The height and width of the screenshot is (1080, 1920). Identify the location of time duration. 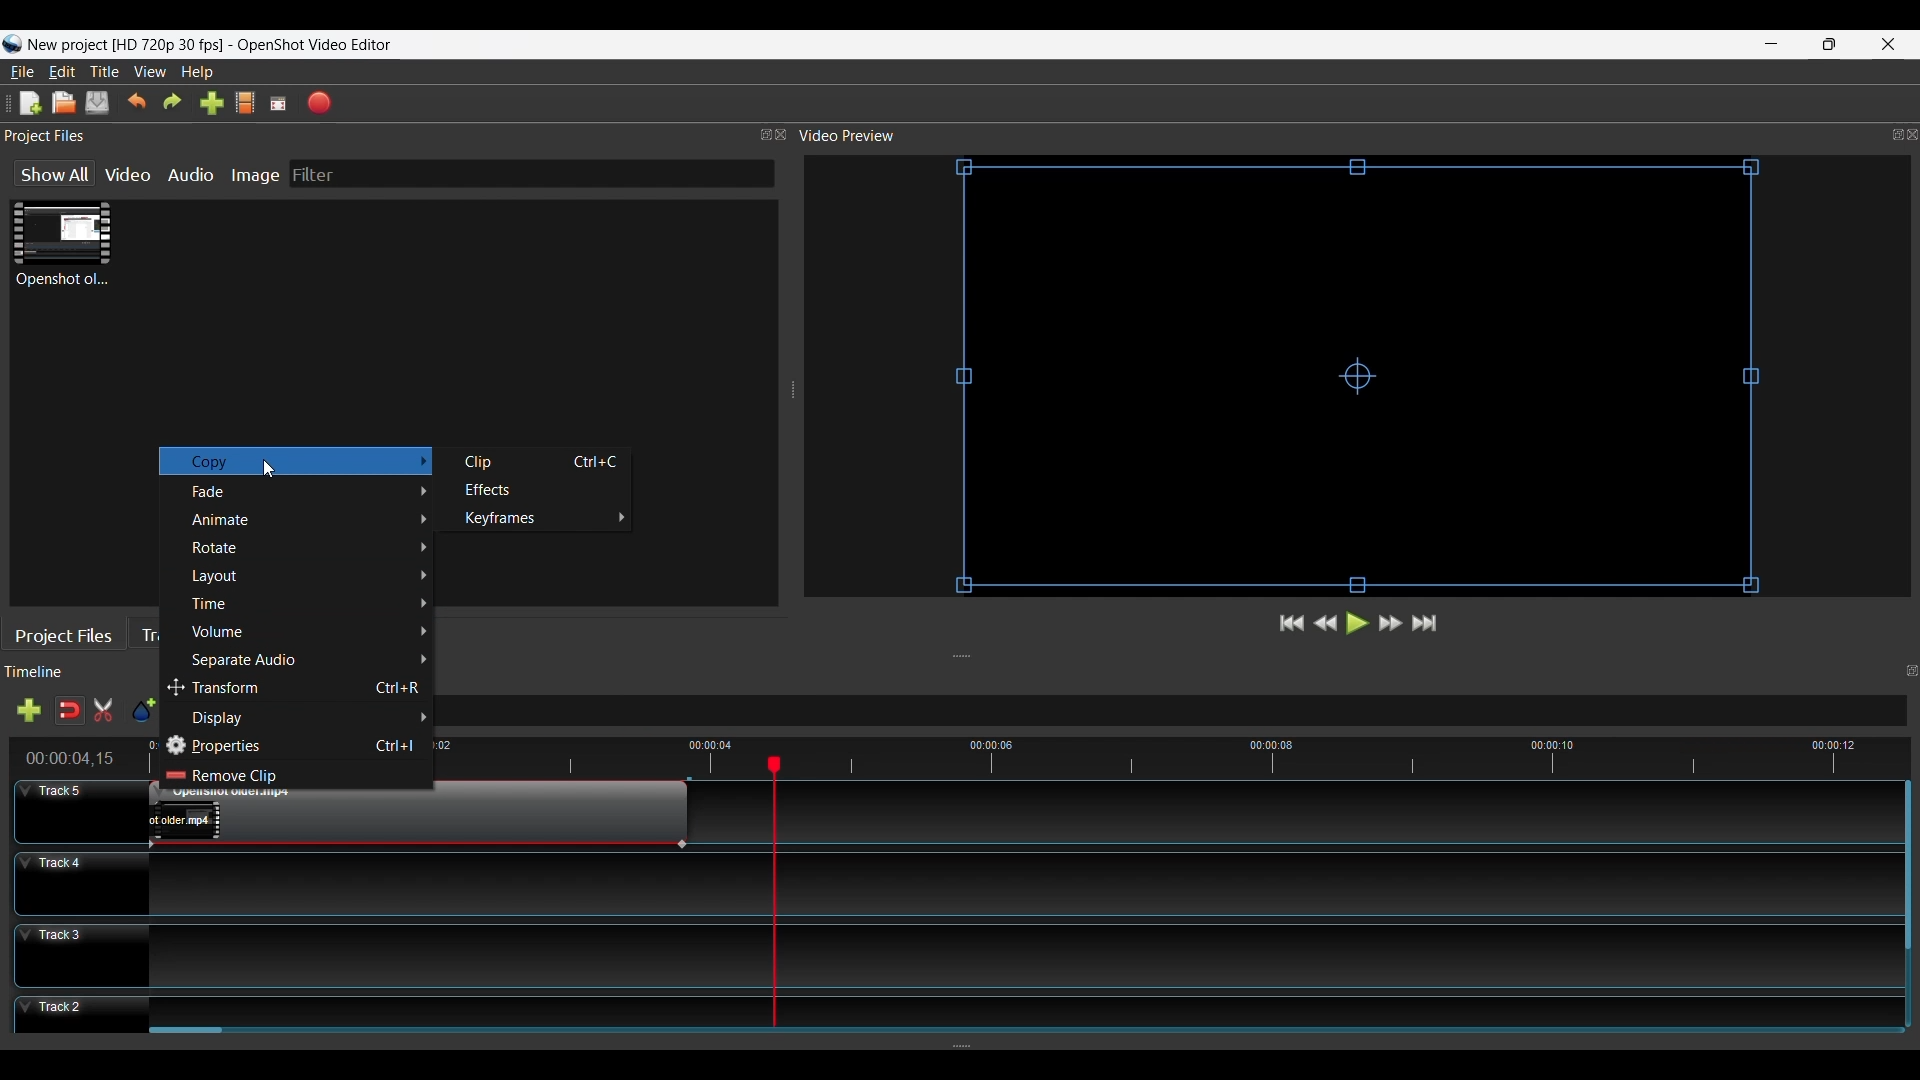
(72, 758).